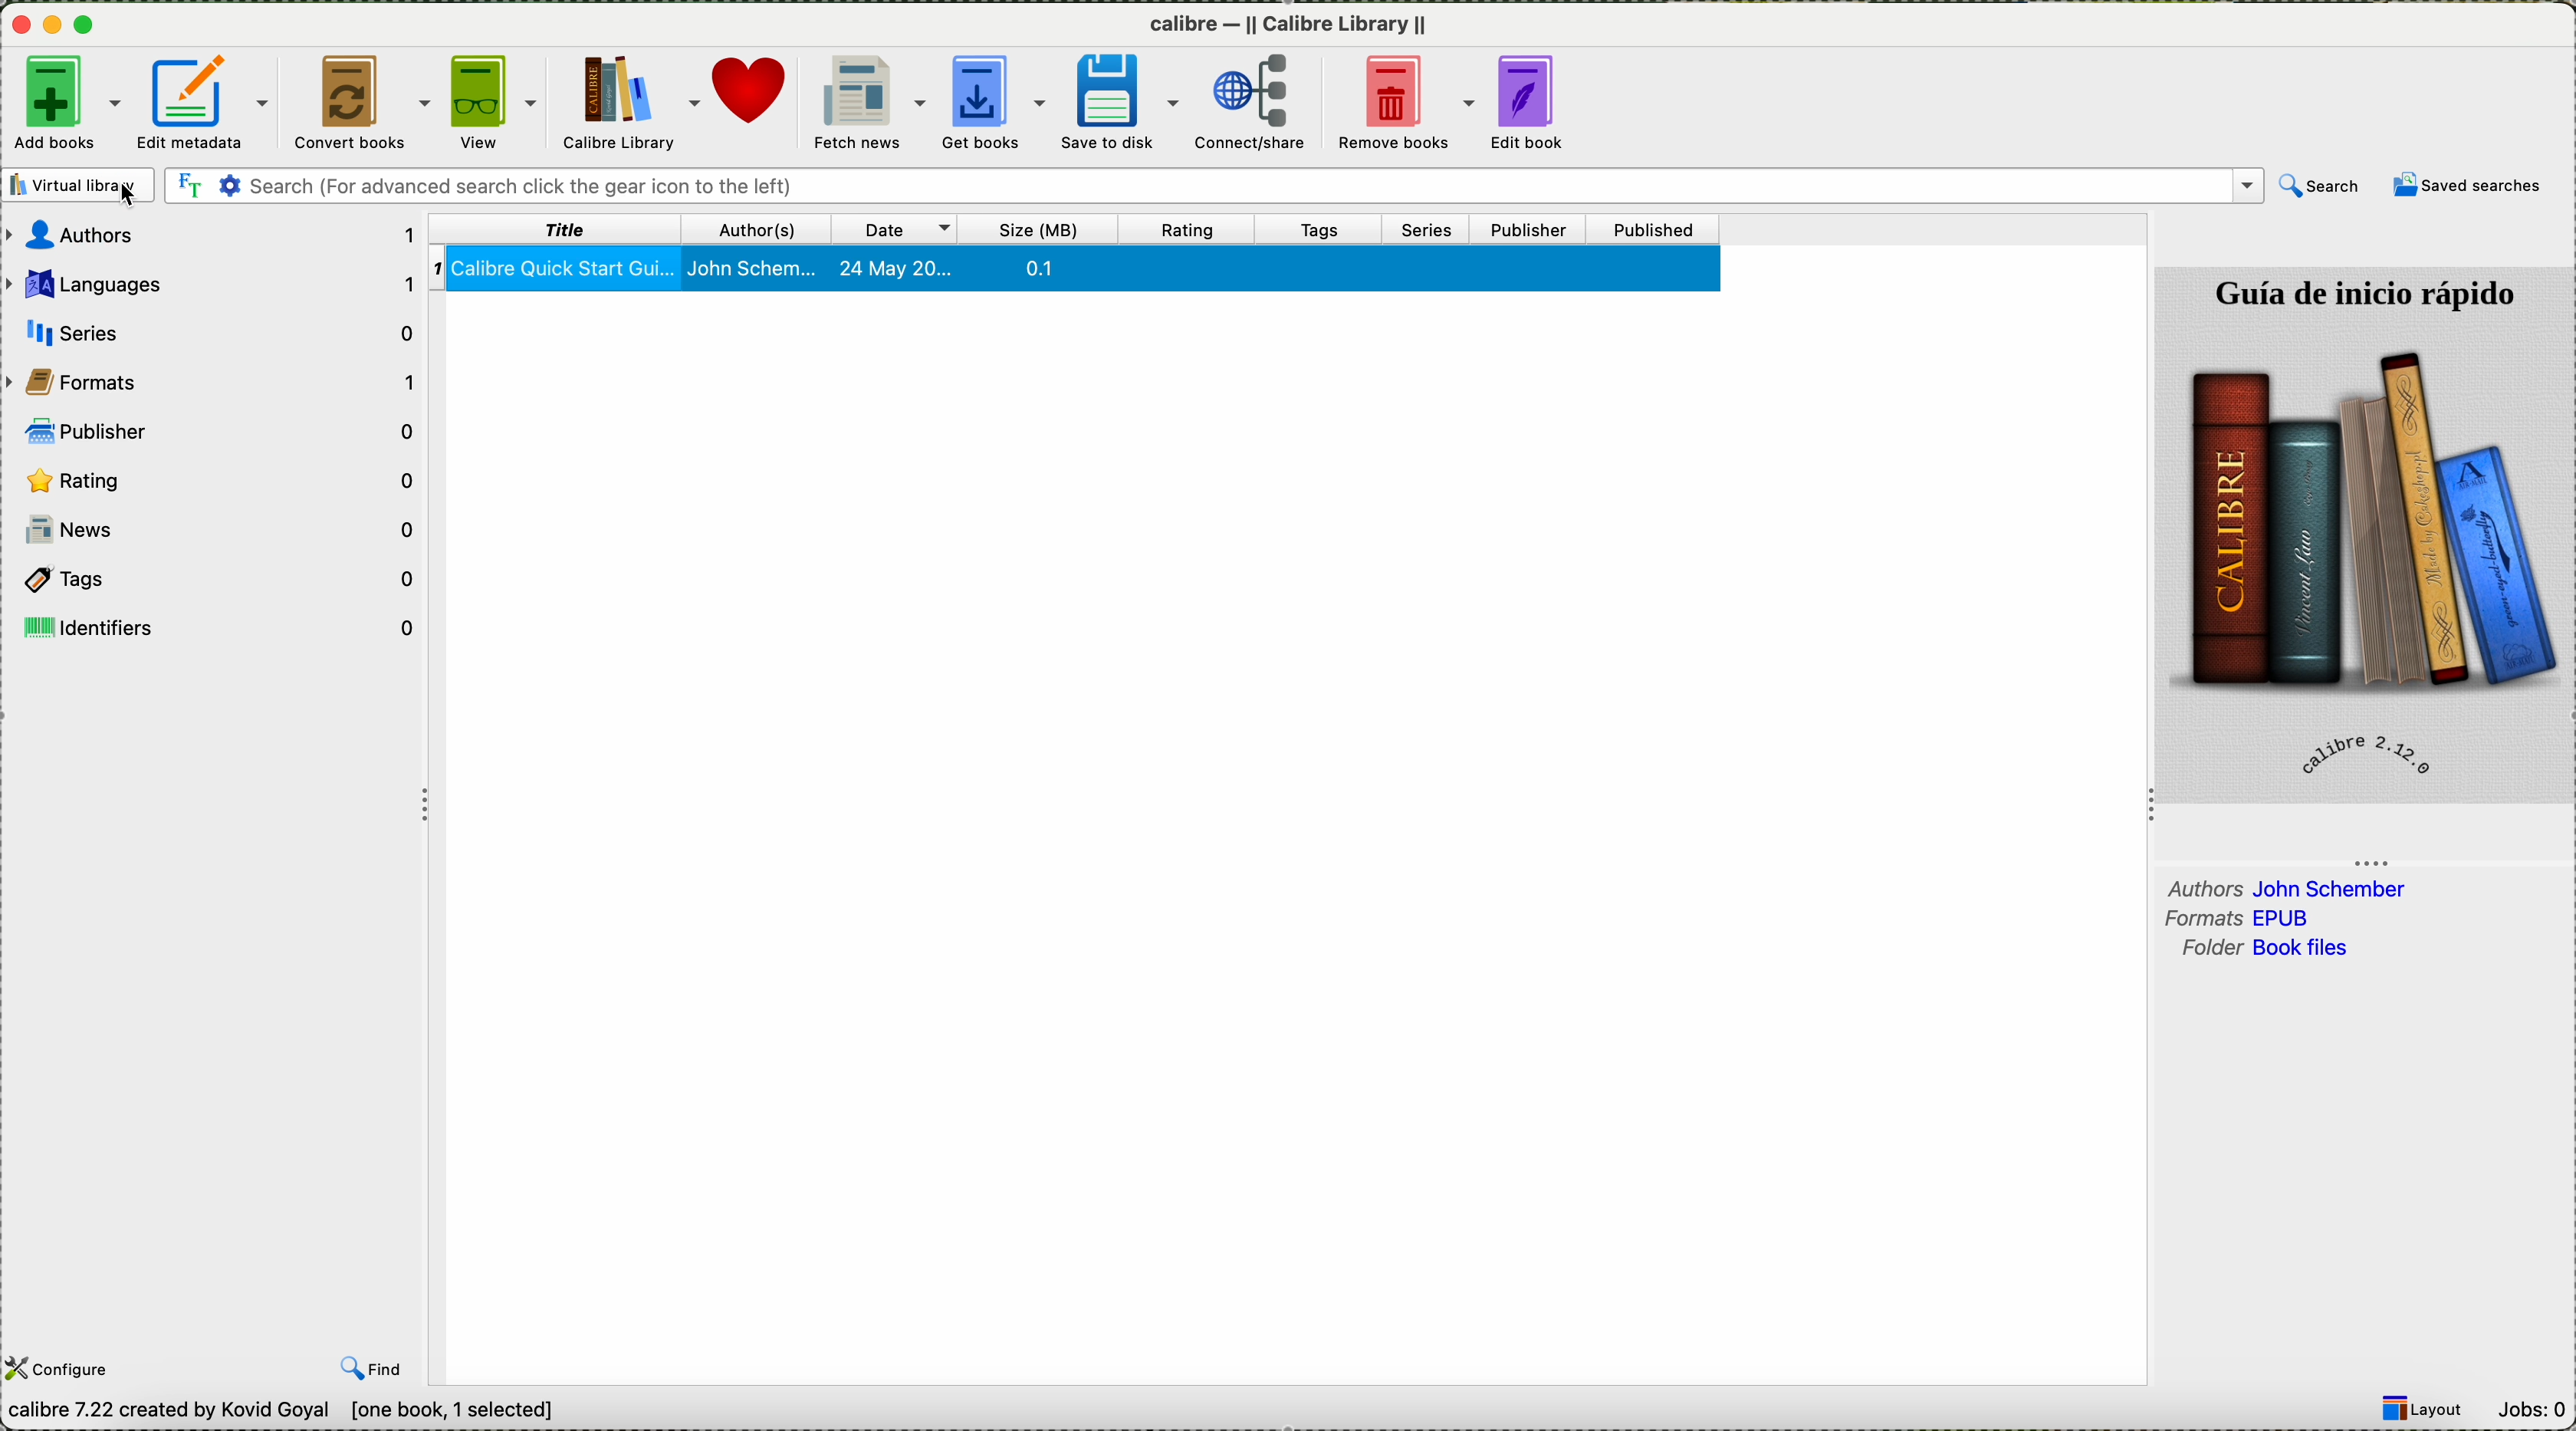  Describe the element at coordinates (2362, 533) in the screenshot. I see `calibre quick start guide preview` at that location.